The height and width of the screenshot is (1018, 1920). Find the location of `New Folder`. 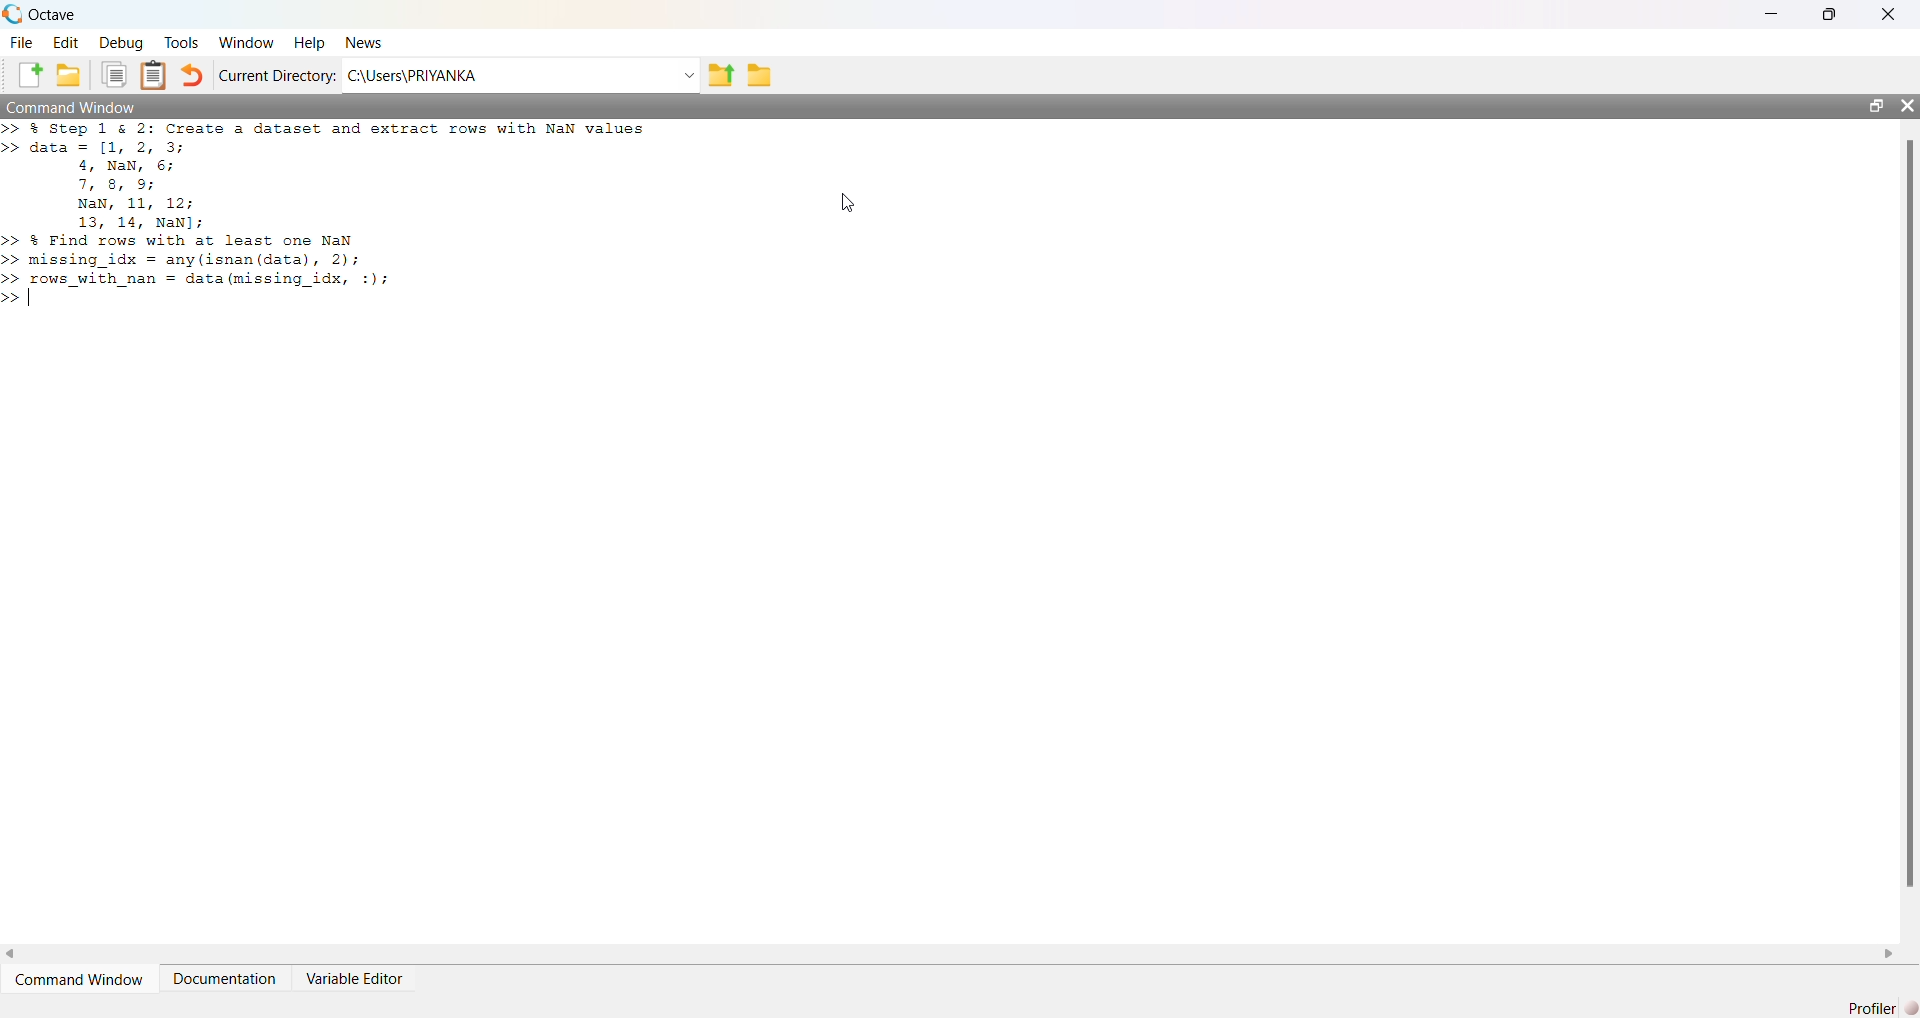

New Folder is located at coordinates (69, 75).